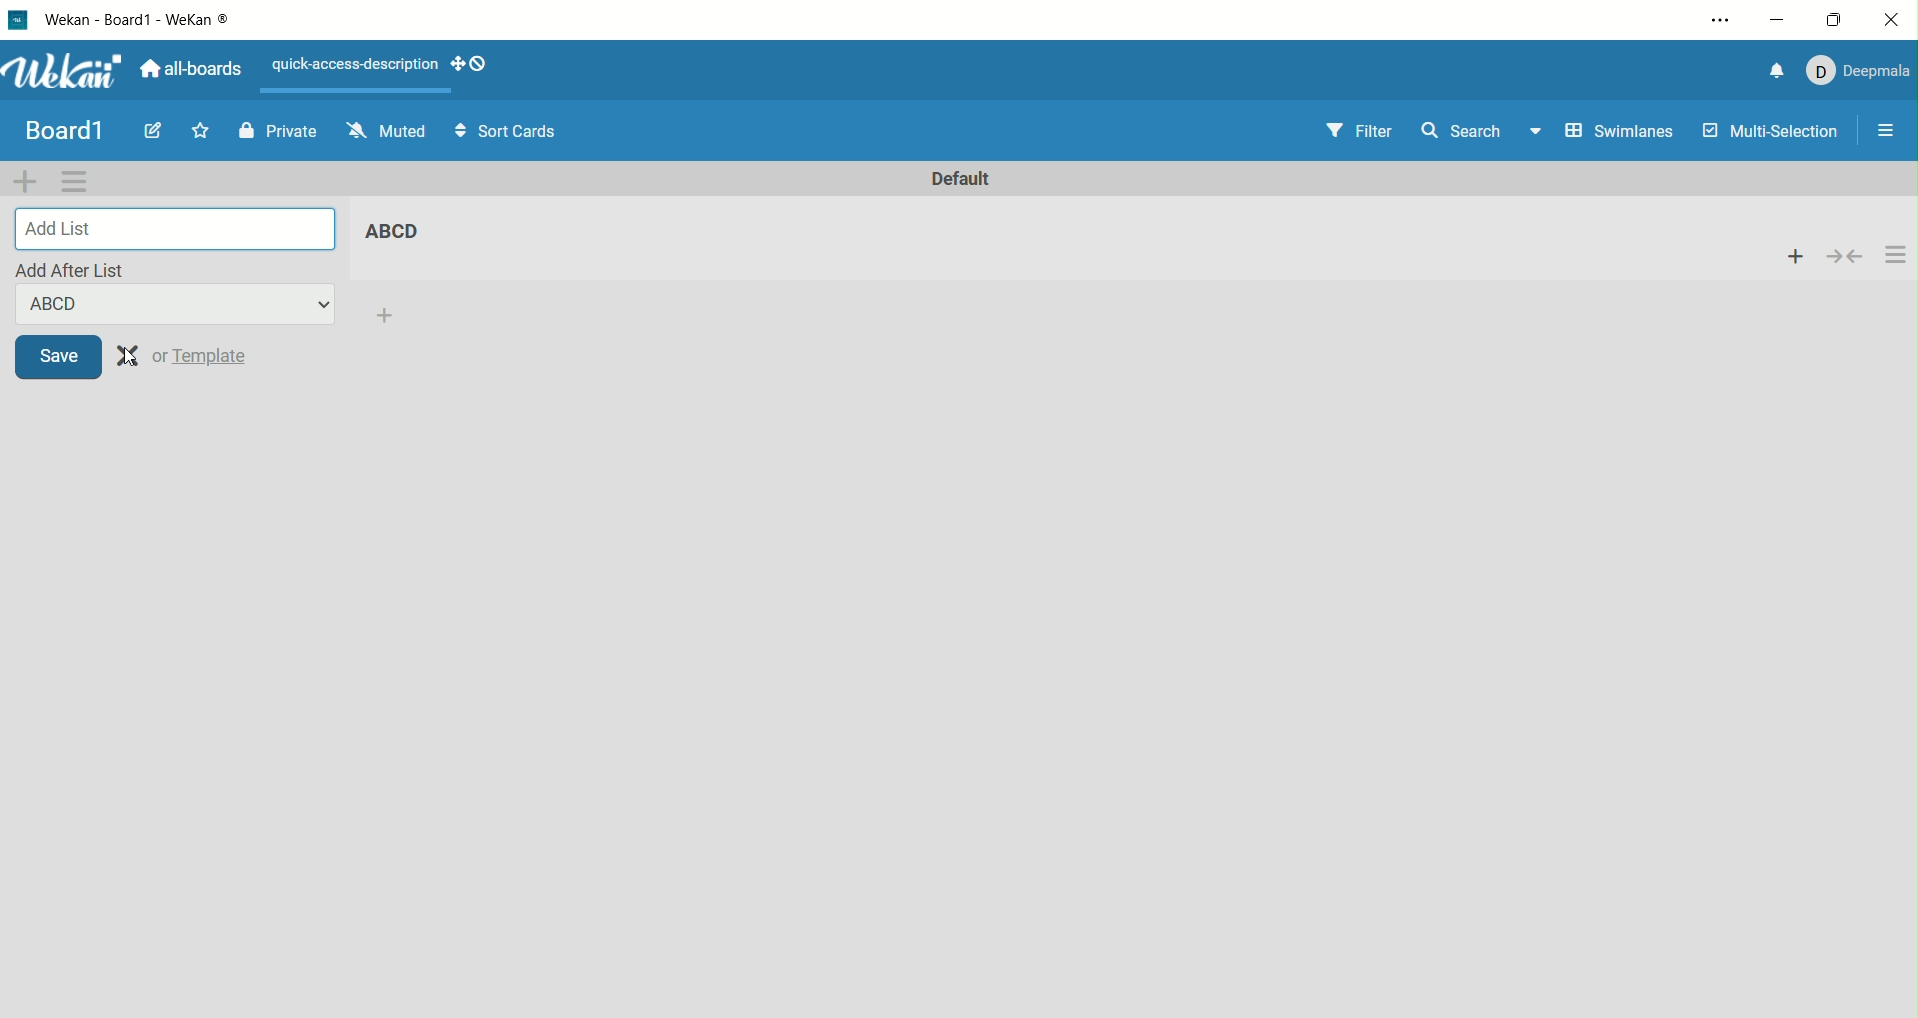 This screenshot has height=1018, width=1918. Describe the element at coordinates (348, 65) in the screenshot. I see `text` at that location.